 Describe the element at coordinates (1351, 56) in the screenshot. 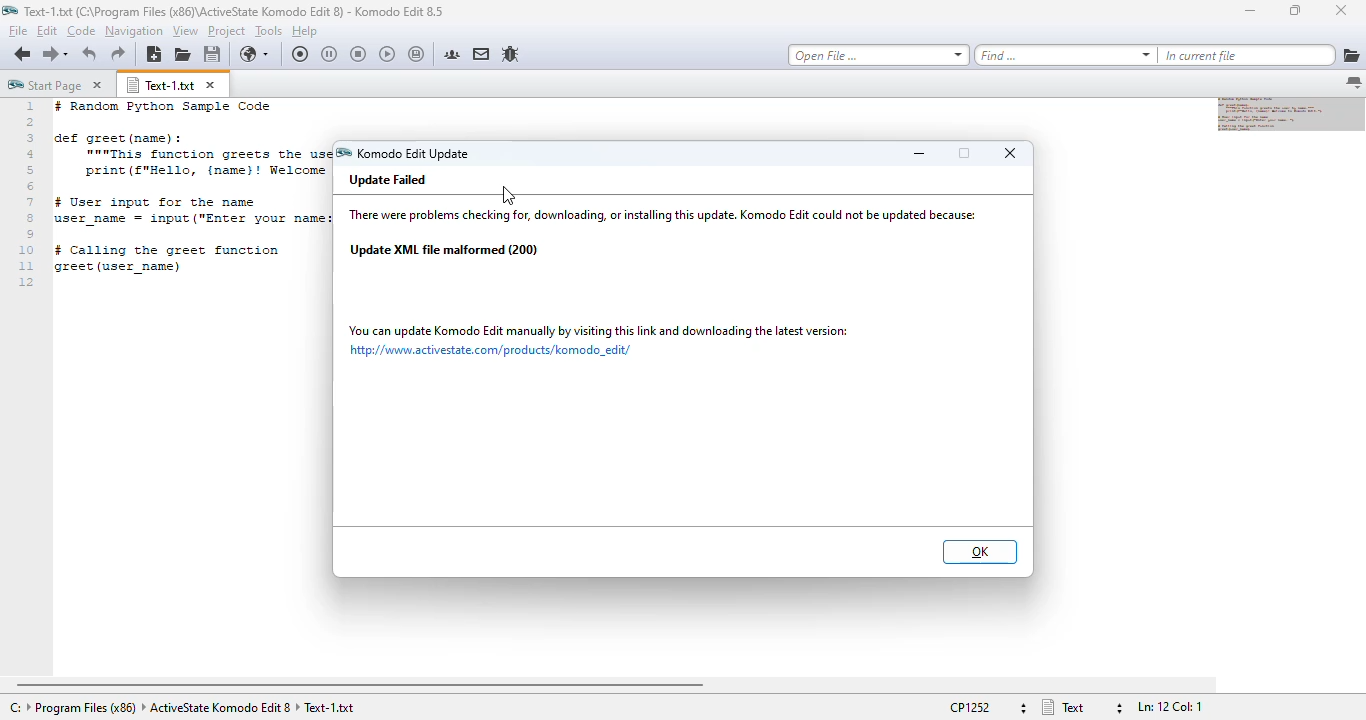

I see `browse for directories to add to search list` at that location.